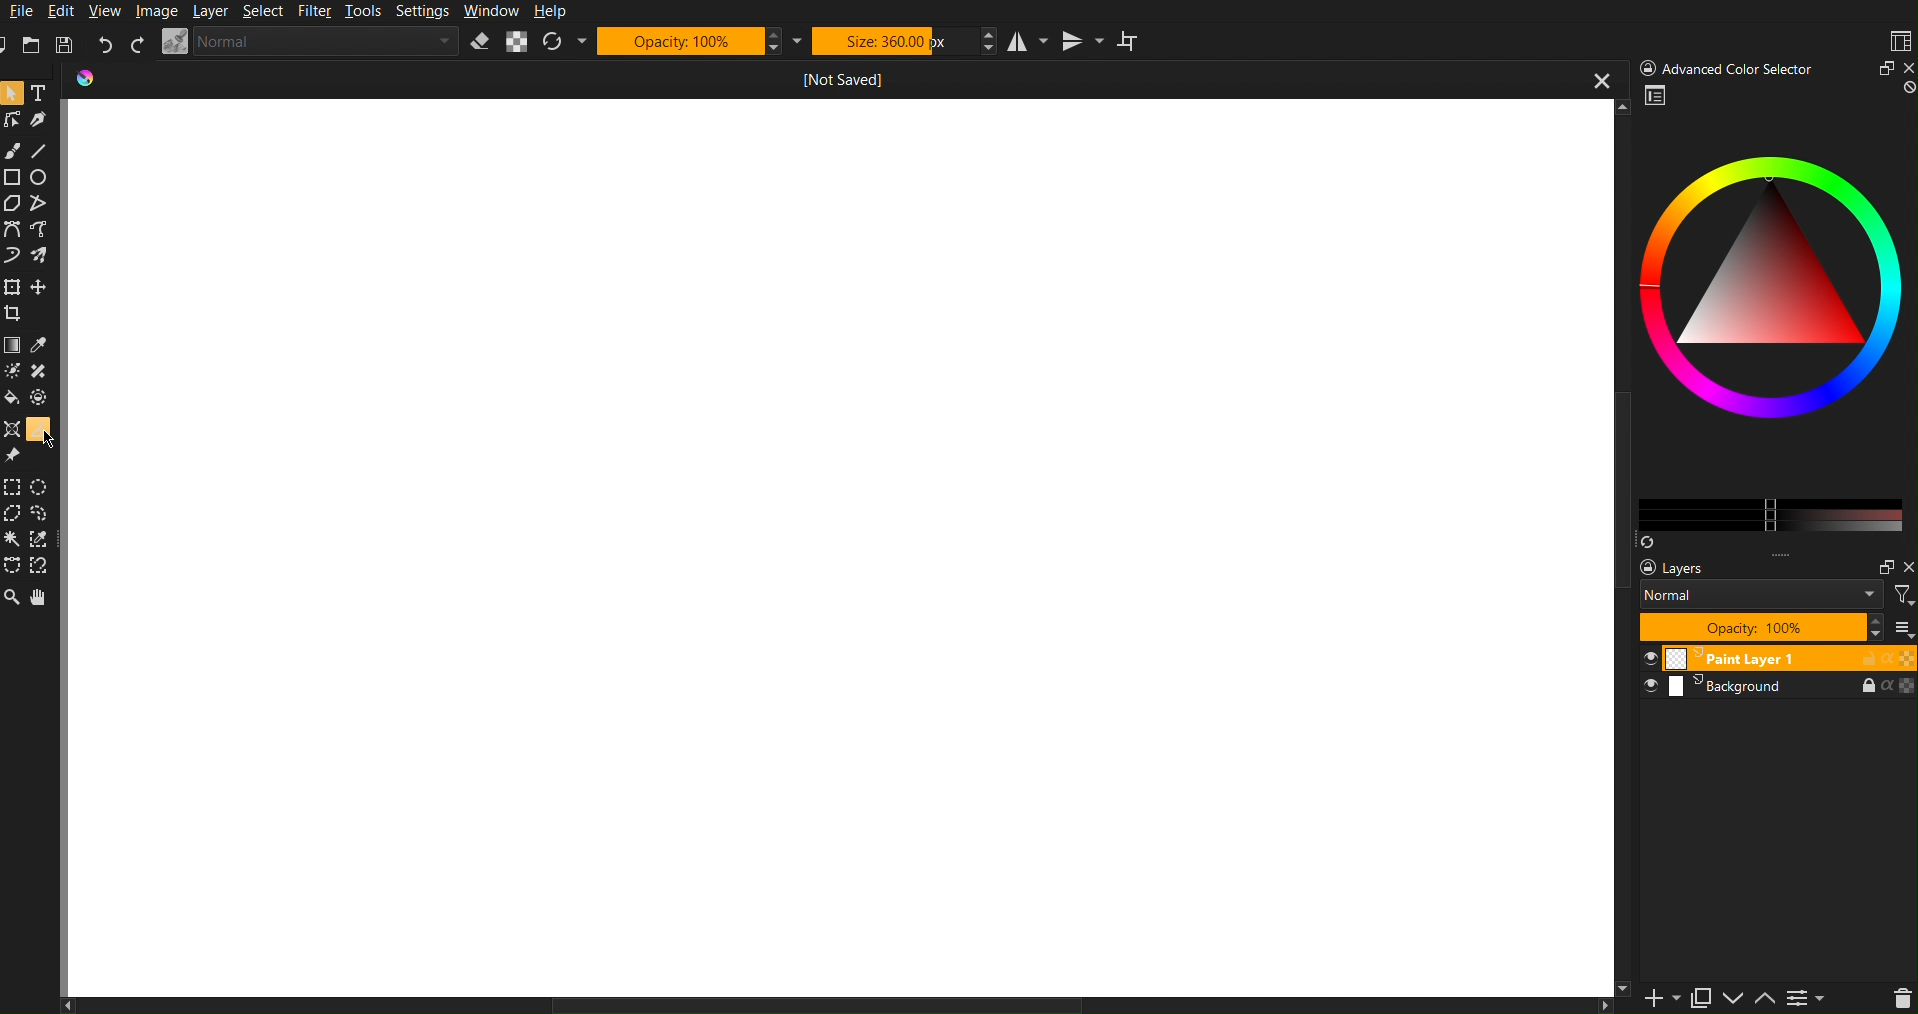 This screenshot has height=1014, width=1918. What do you see at coordinates (1771, 315) in the screenshot?
I see `Advanced Color Selector` at bounding box center [1771, 315].